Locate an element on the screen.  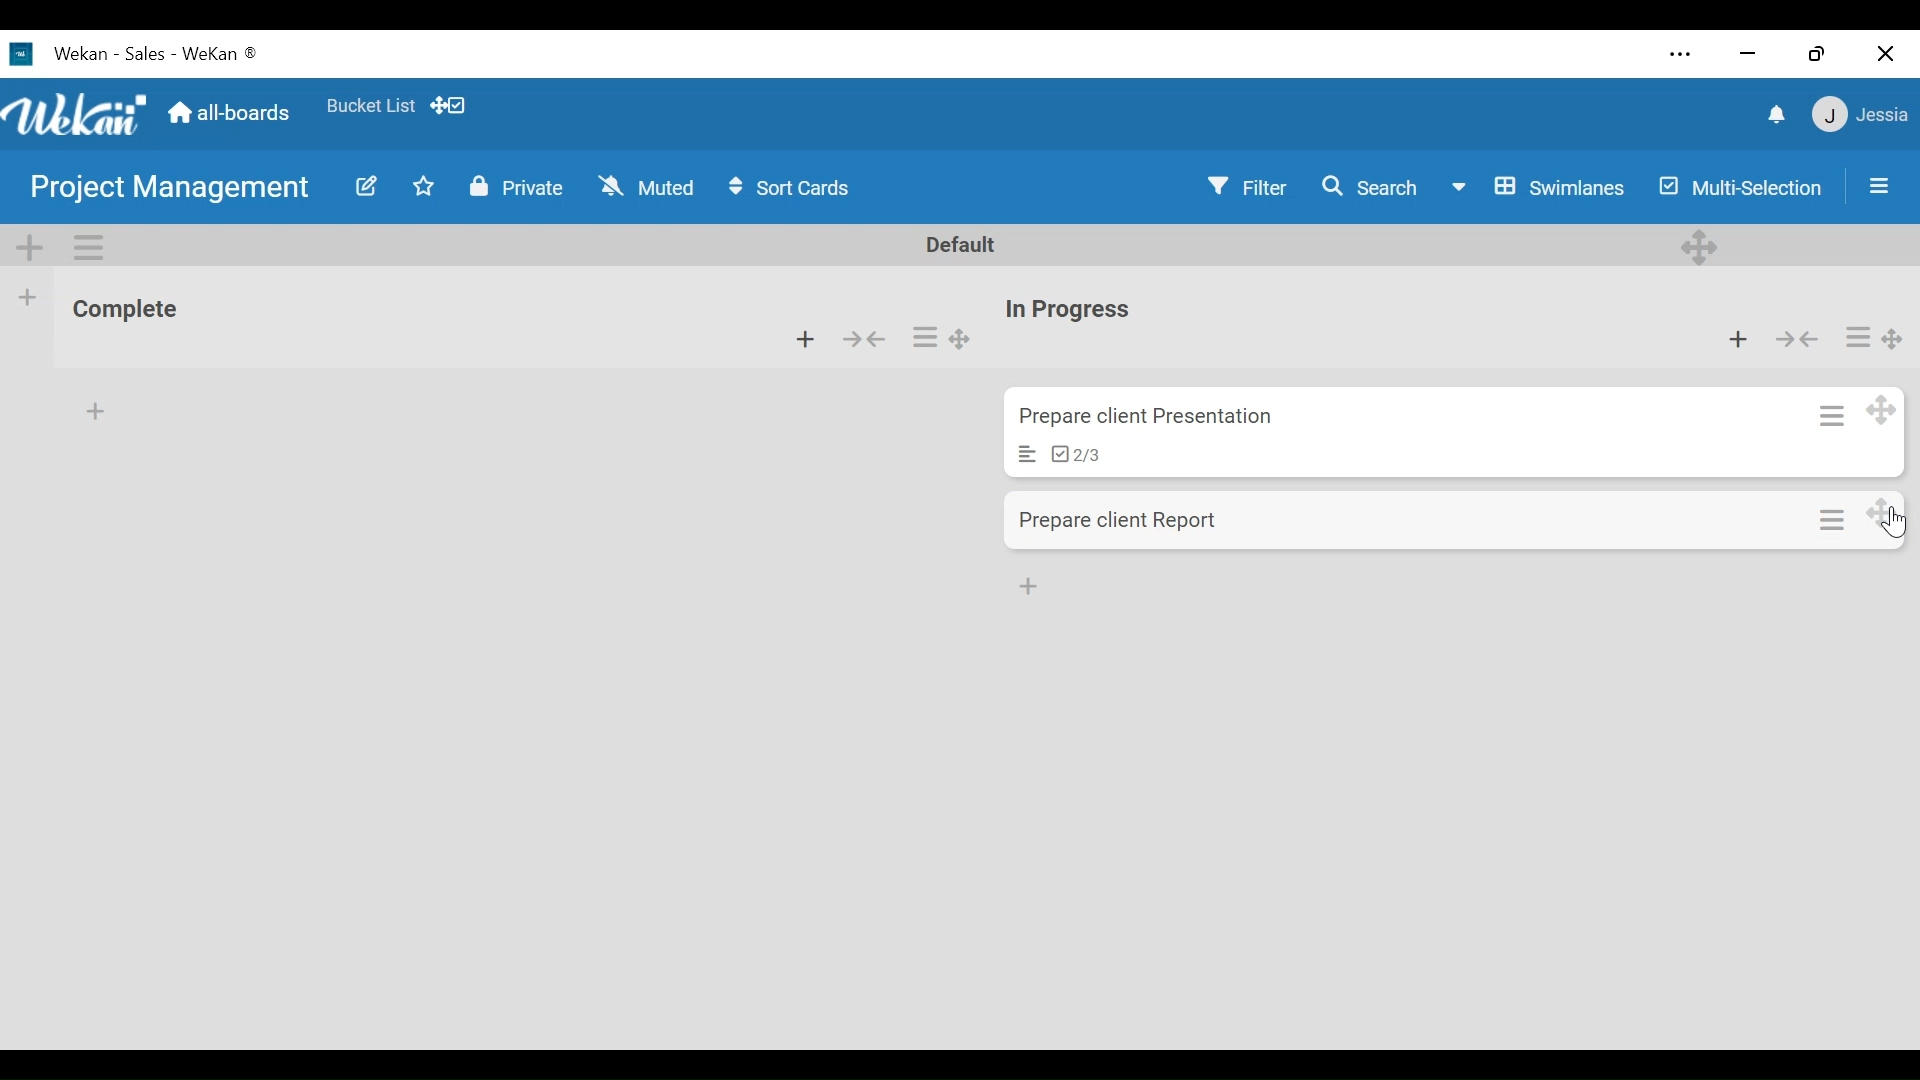
Collapse is located at coordinates (1799, 340).